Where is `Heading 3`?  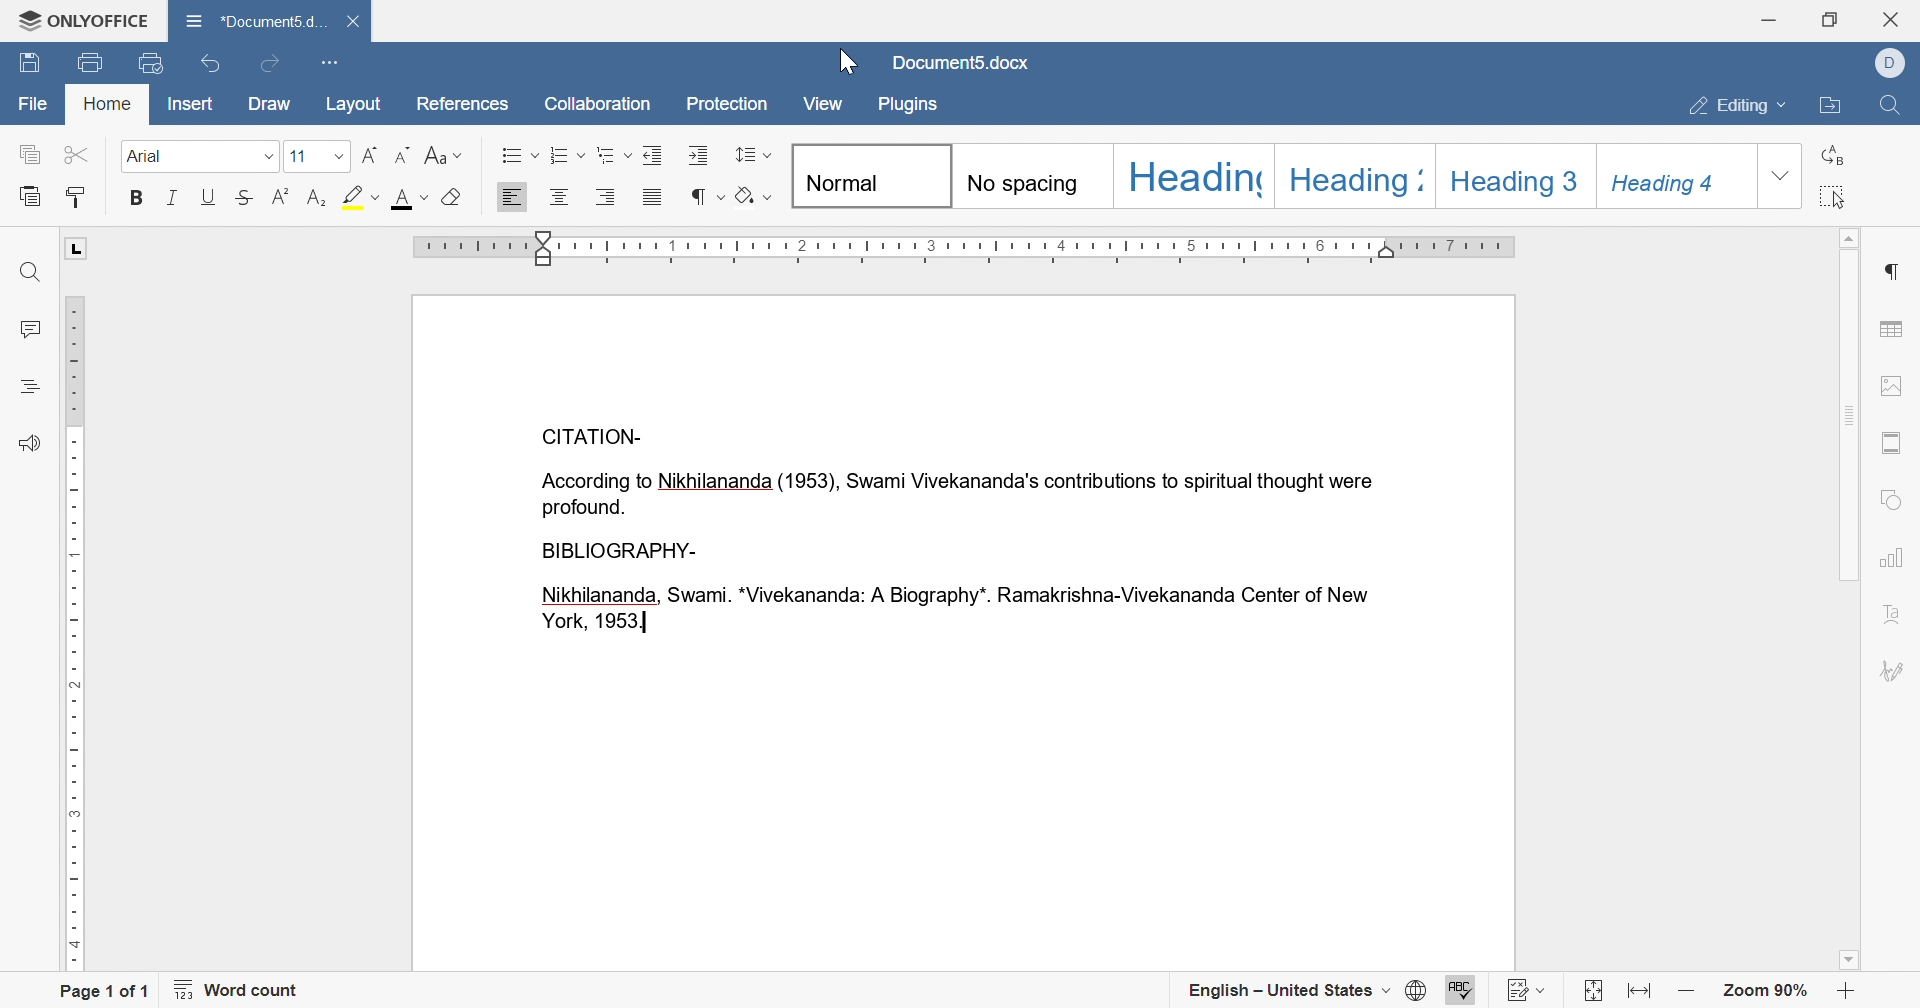 Heading 3 is located at coordinates (1514, 176).